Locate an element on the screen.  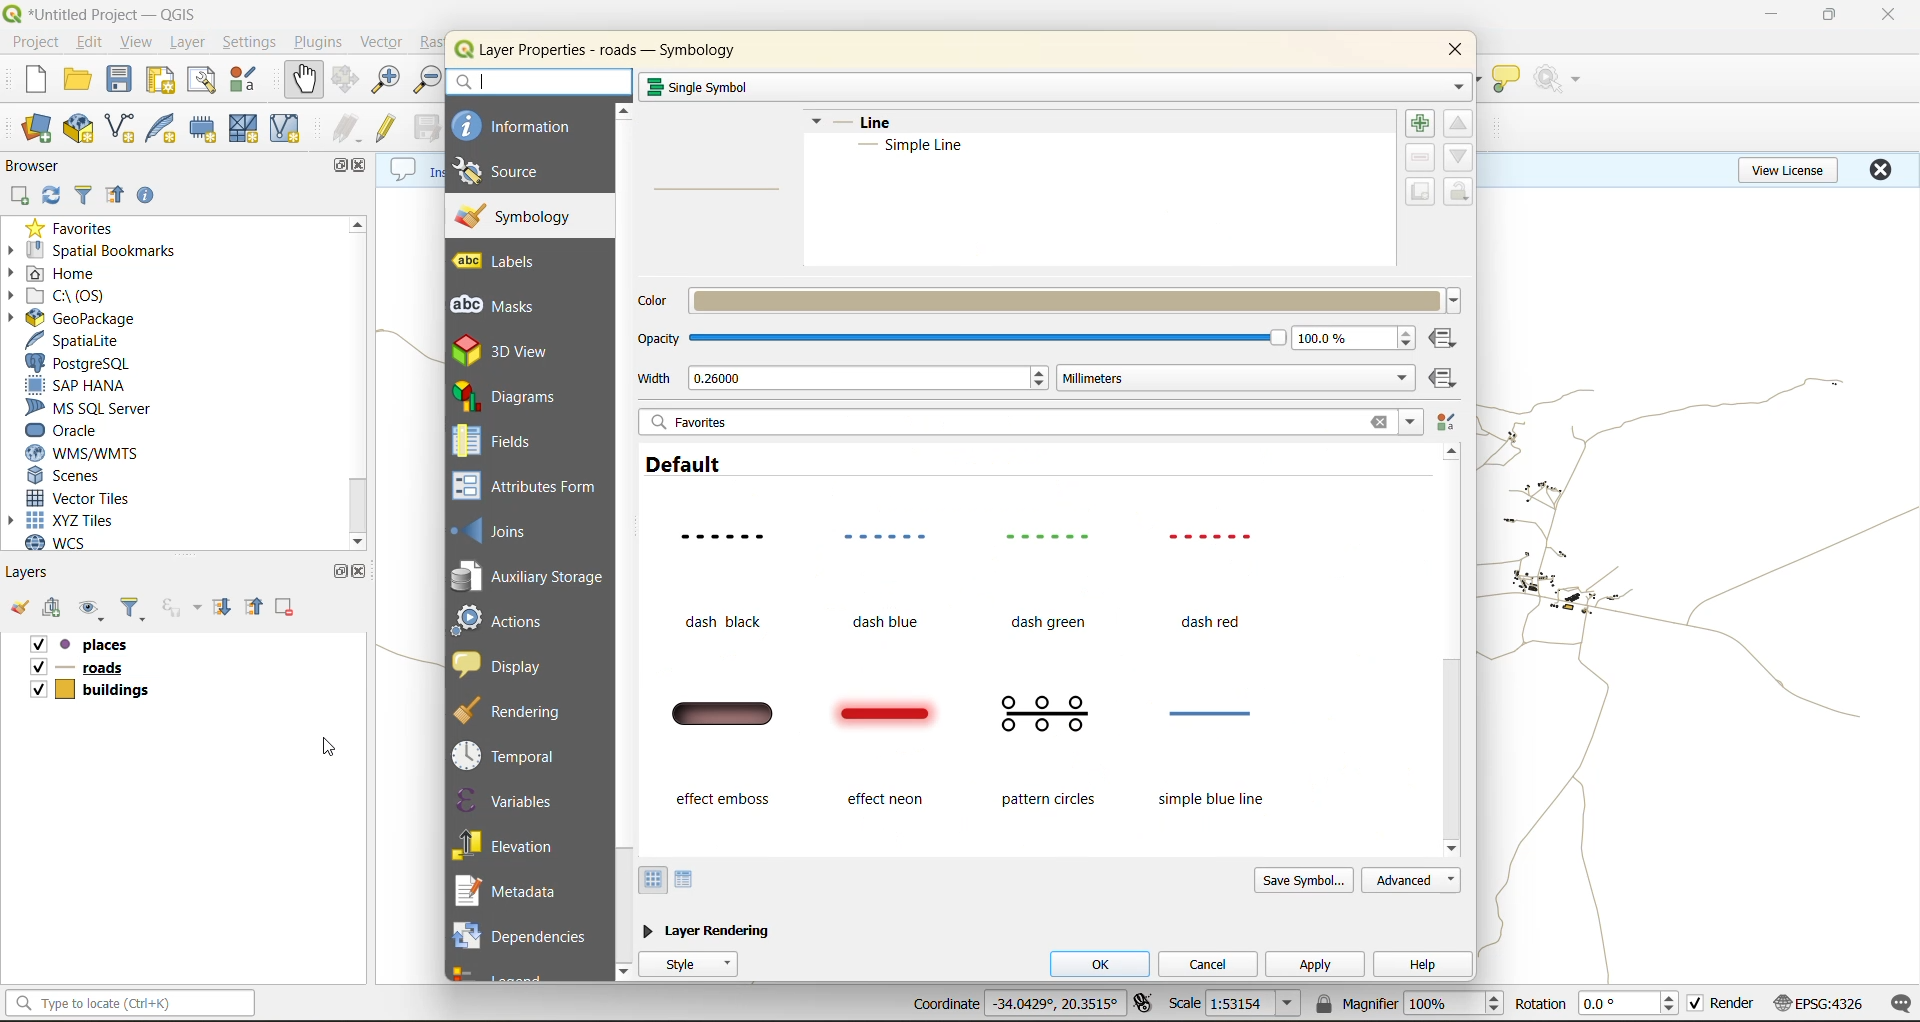
vector is located at coordinates (382, 43).